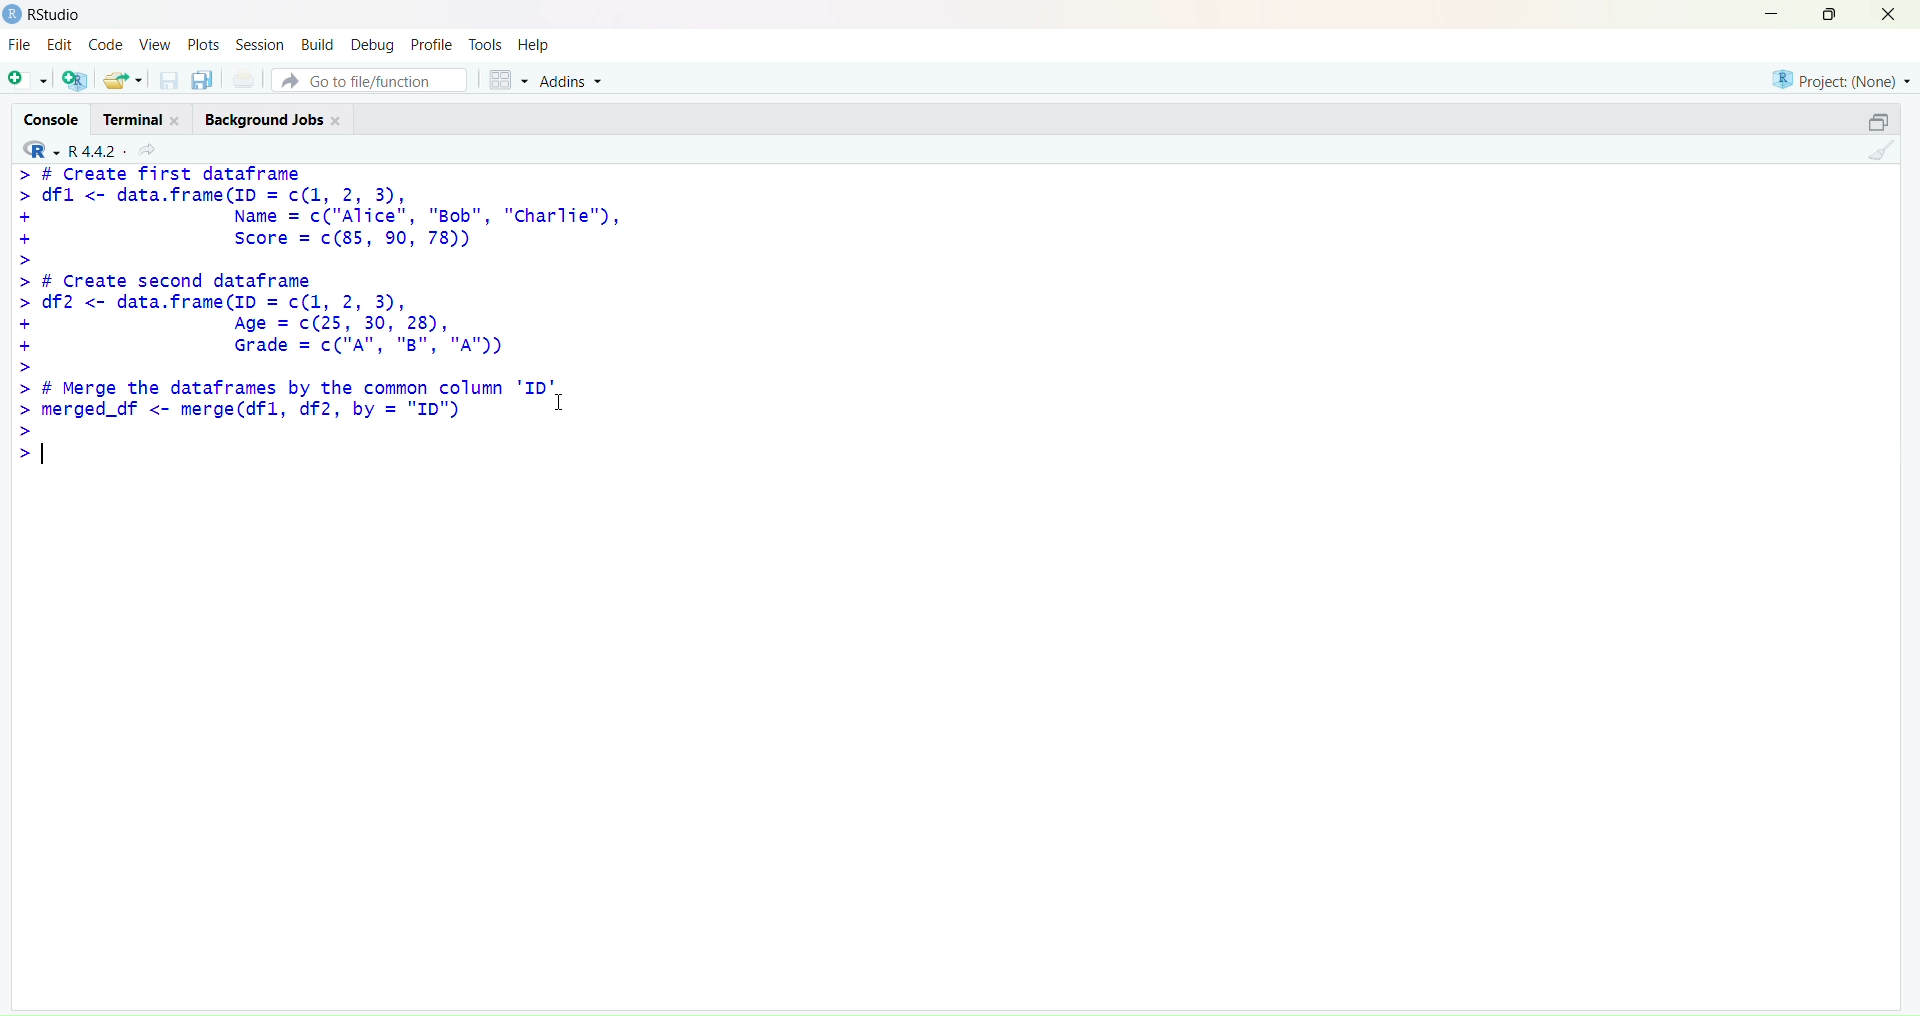 The width and height of the screenshot is (1920, 1016). I want to click on Go to file/function, so click(369, 80).